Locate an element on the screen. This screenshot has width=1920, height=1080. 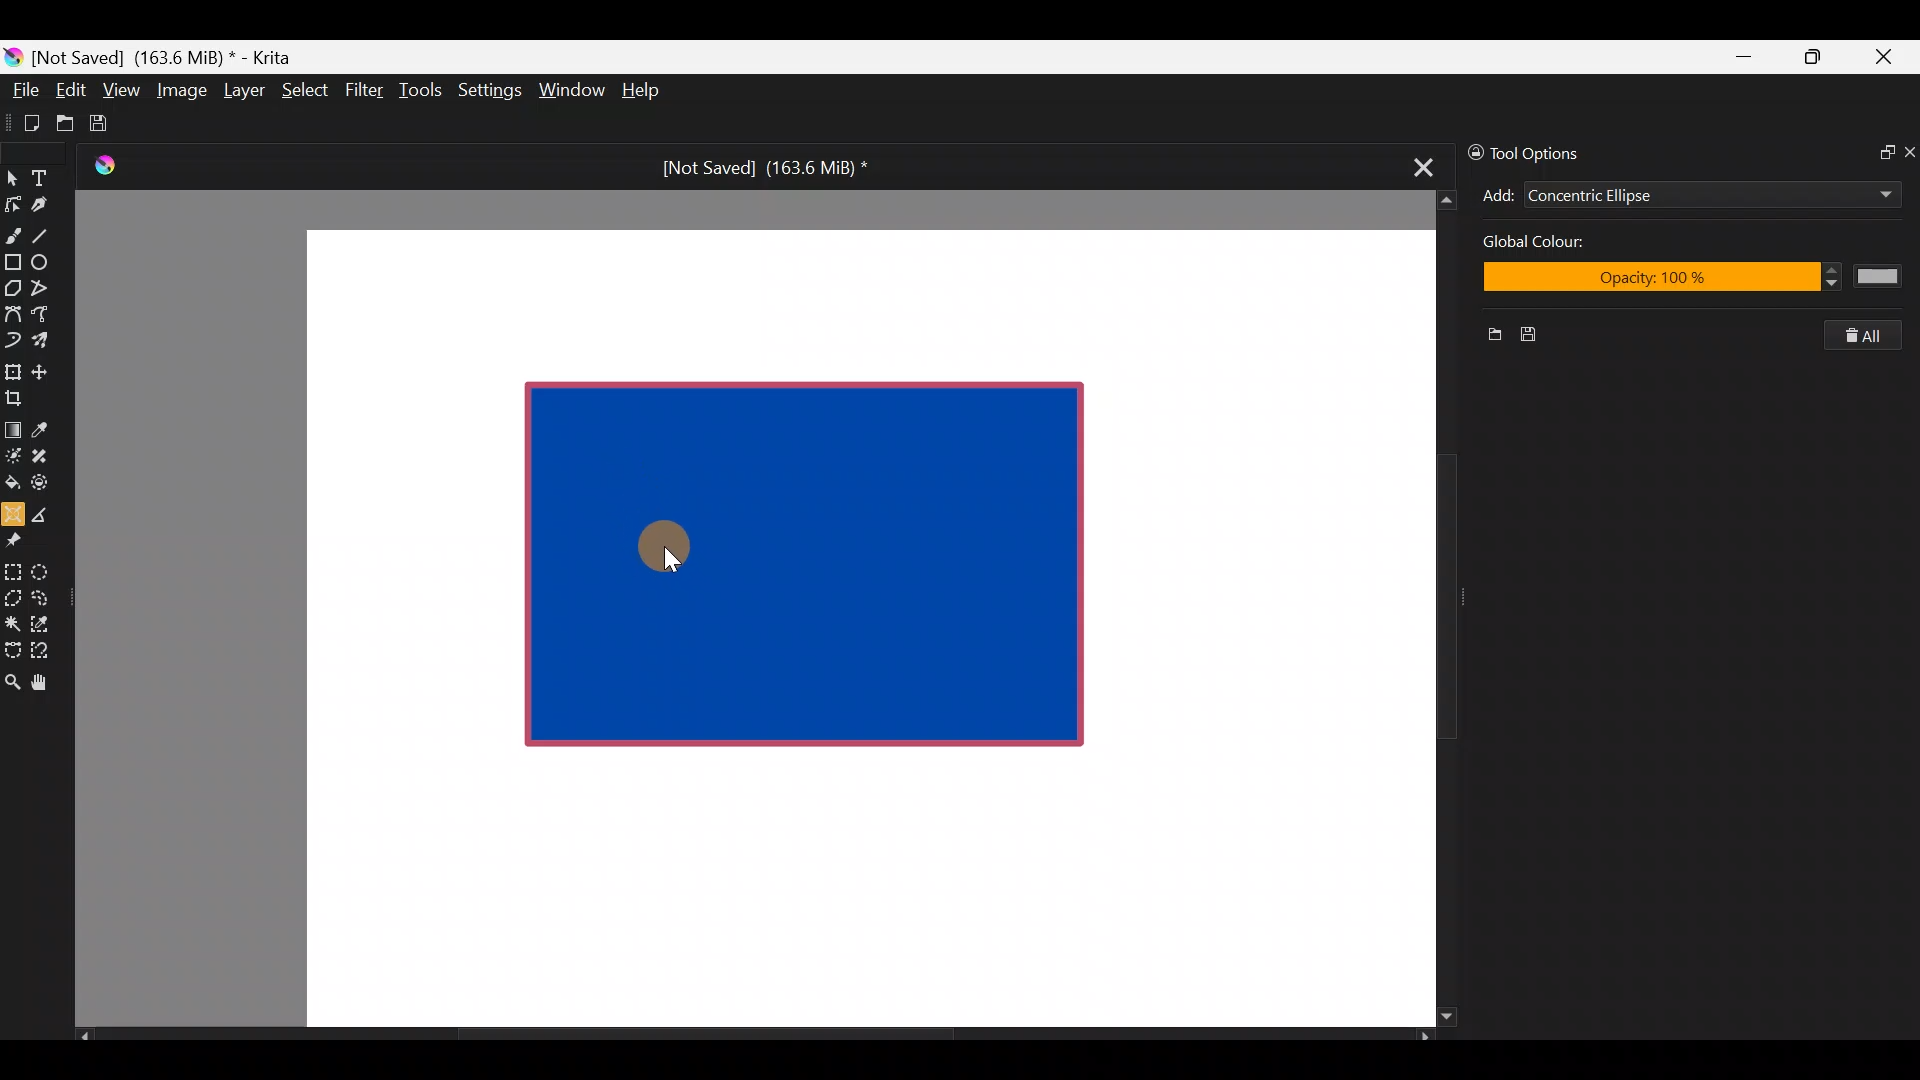
Colourise mask tool is located at coordinates (13, 453).